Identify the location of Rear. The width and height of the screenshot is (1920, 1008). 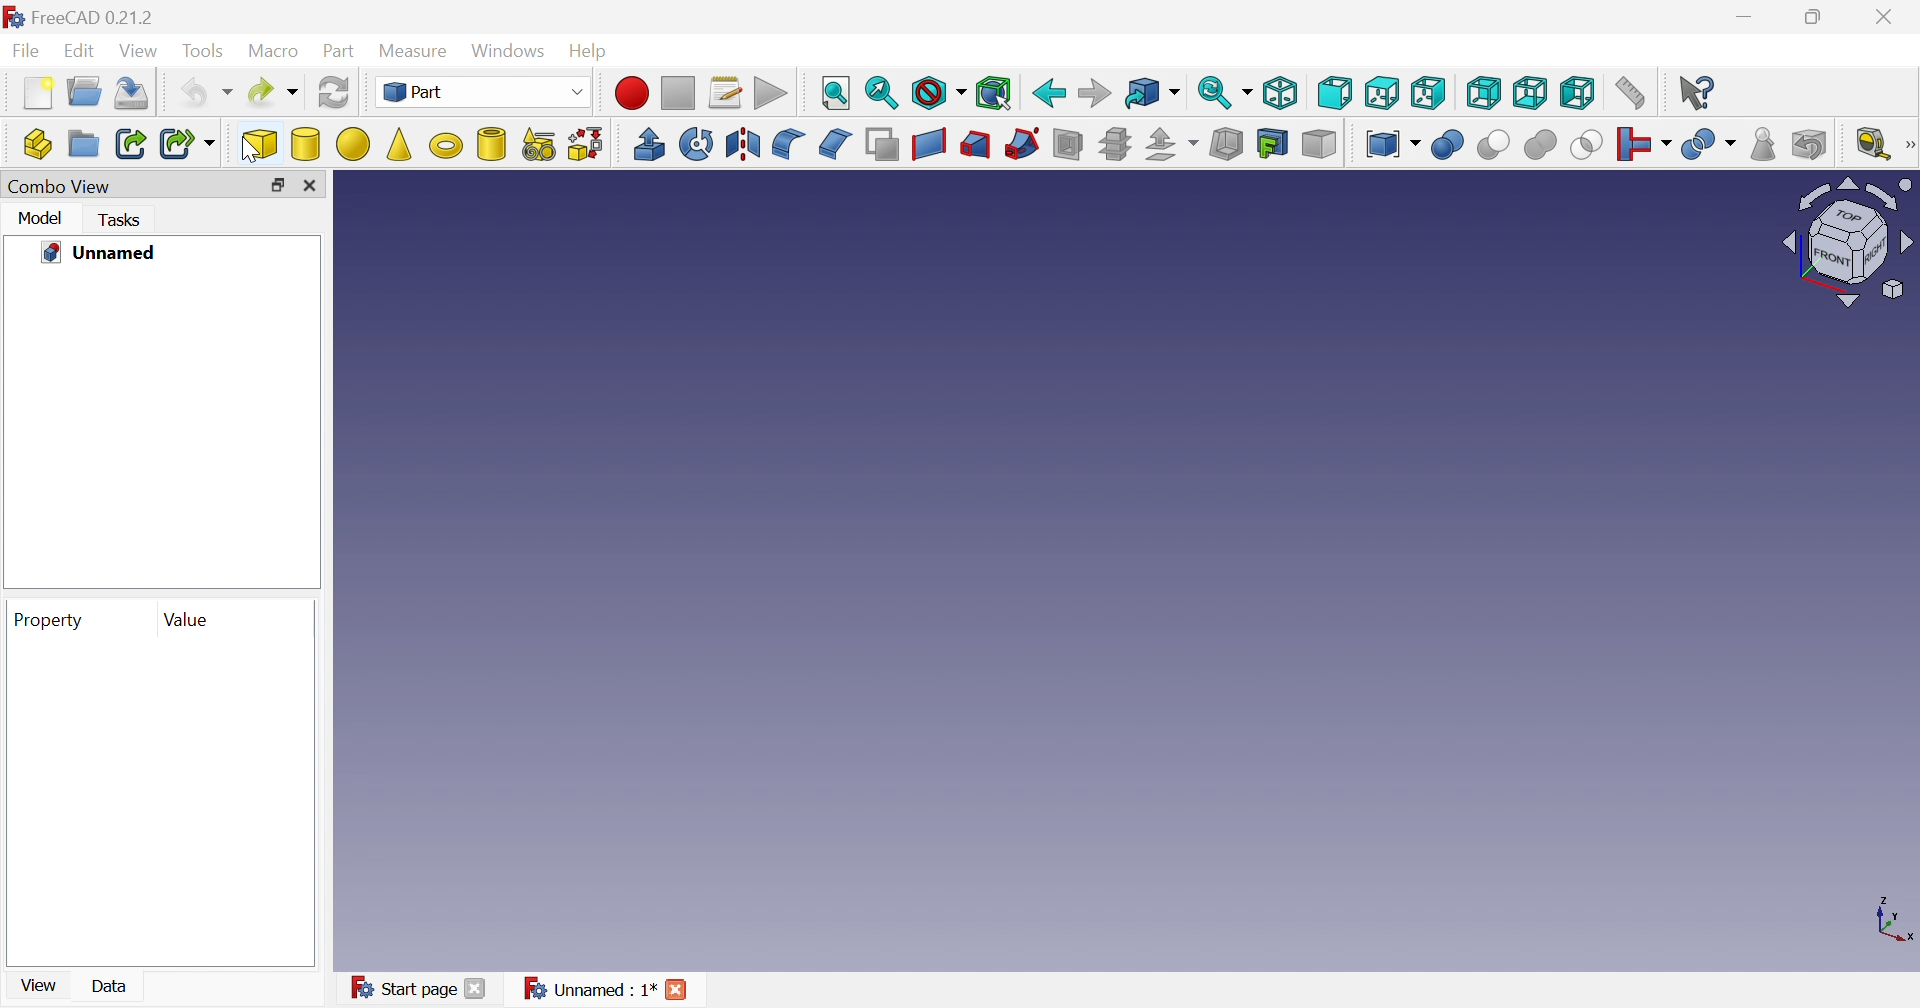
(1485, 94).